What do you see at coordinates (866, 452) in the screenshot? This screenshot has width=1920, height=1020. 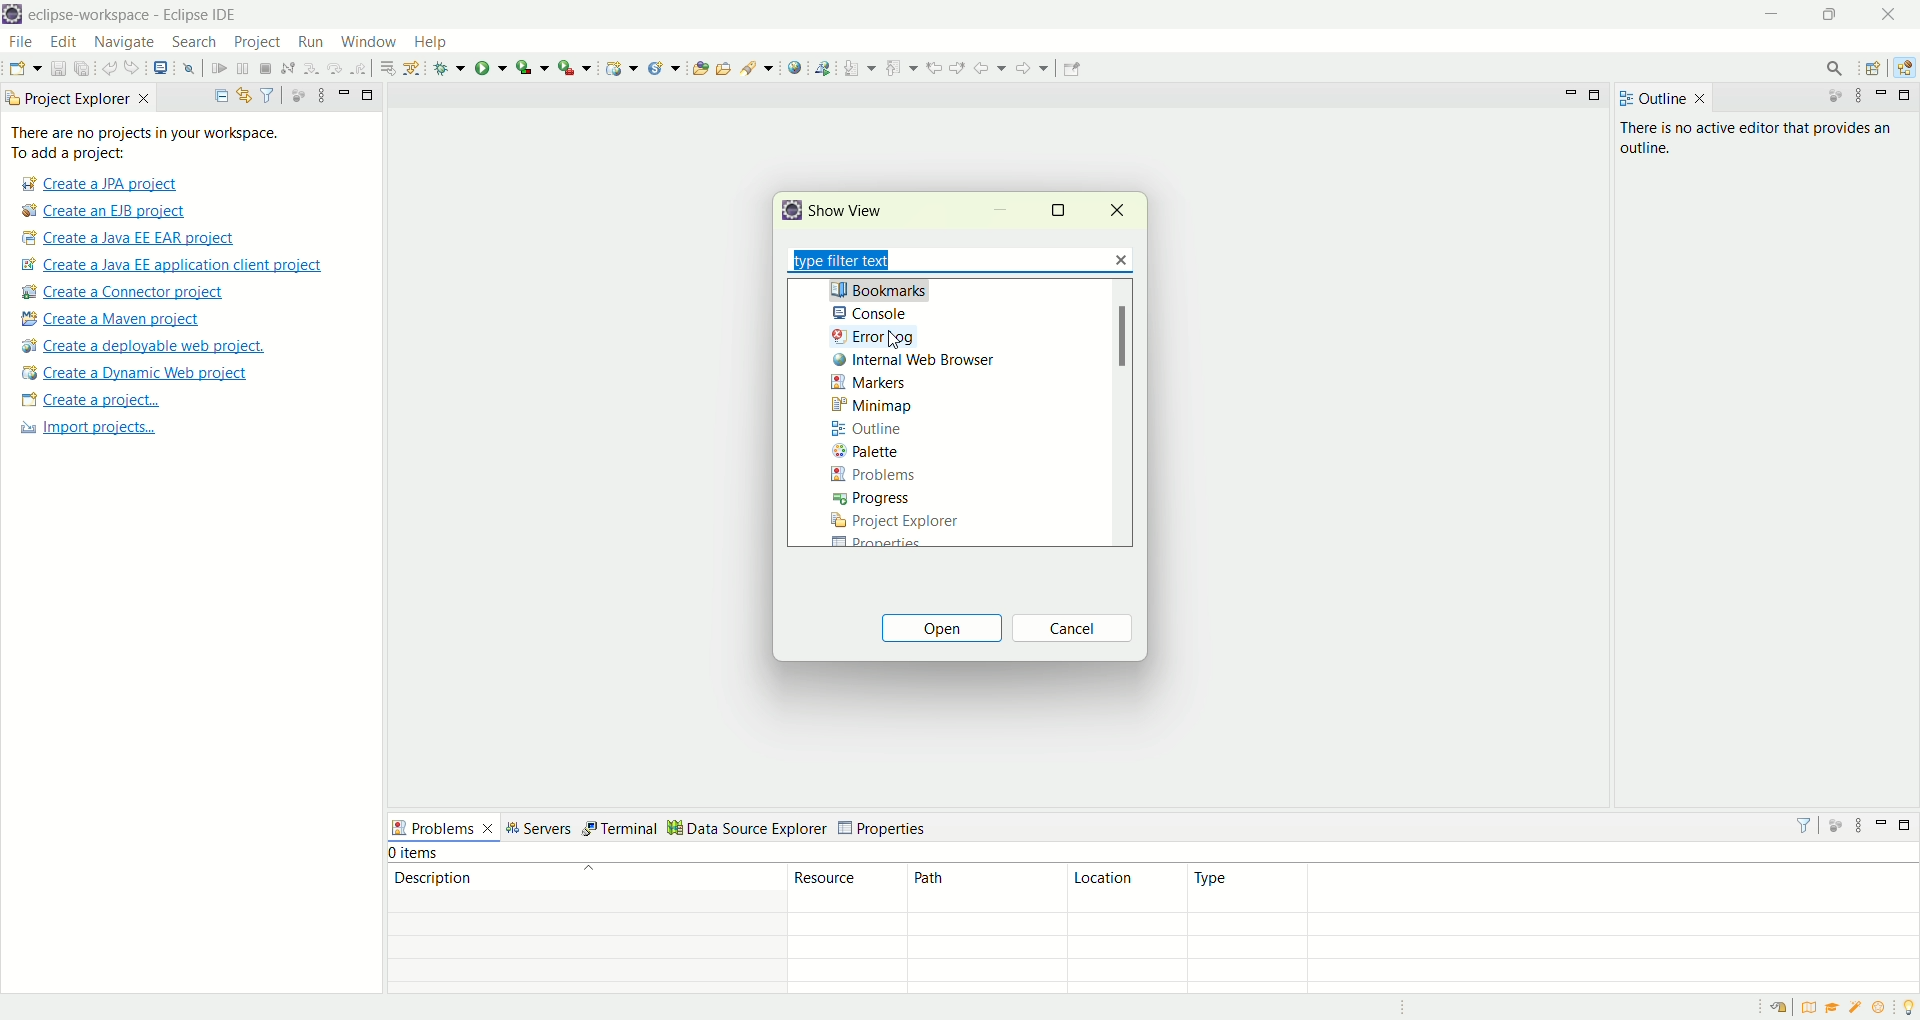 I see `palette` at bounding box center [866, 452].